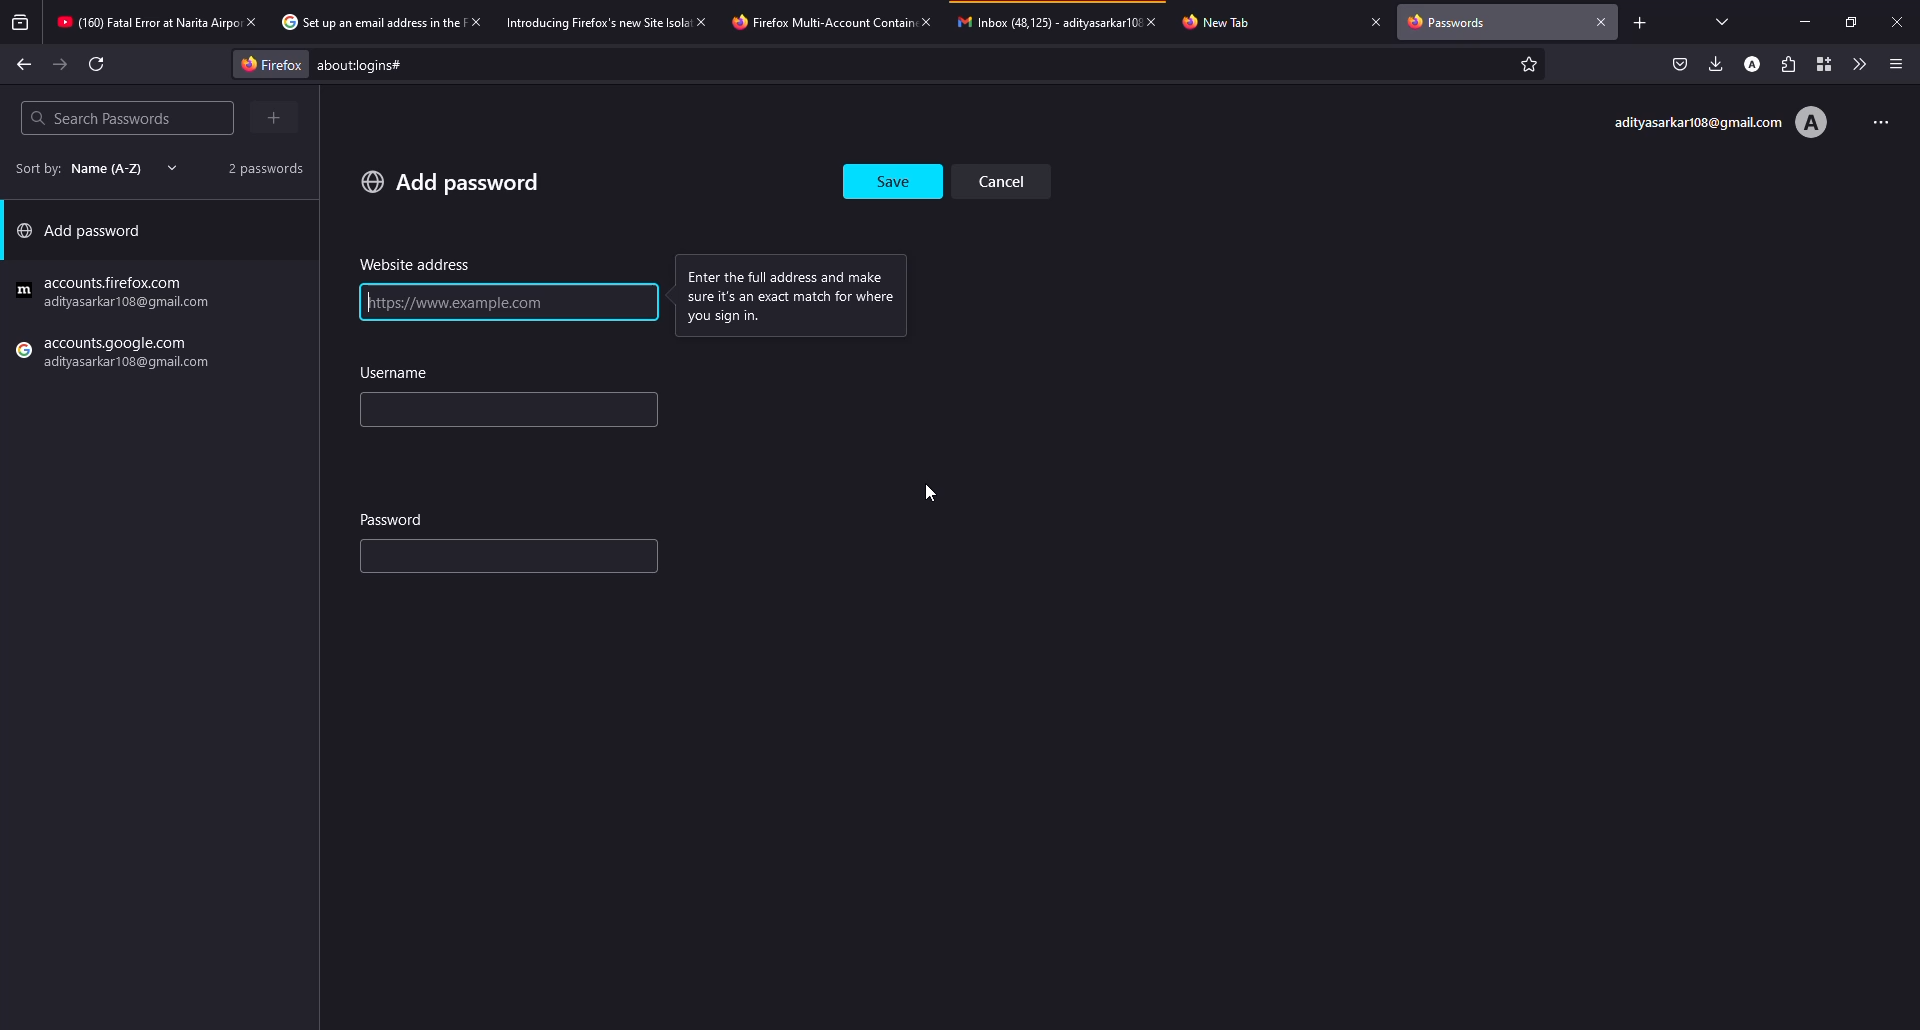  What do you see at coordinates (22, 23) in the screenshot?
I see `view recent` at bounding box center [22, 23].